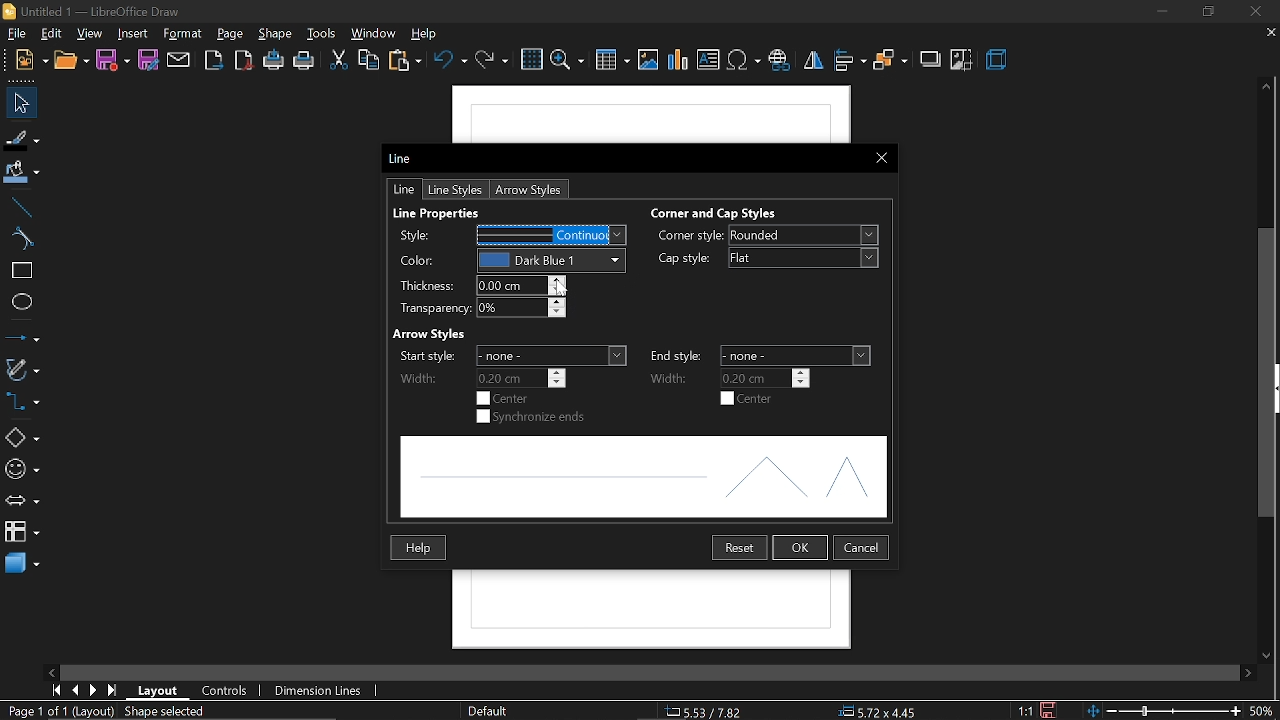 This screenshot has height=720, width=1280. What do you see at coordinates (1248, 671) in the screenshot?
I see `move right` at bounding box center [1248, 671].